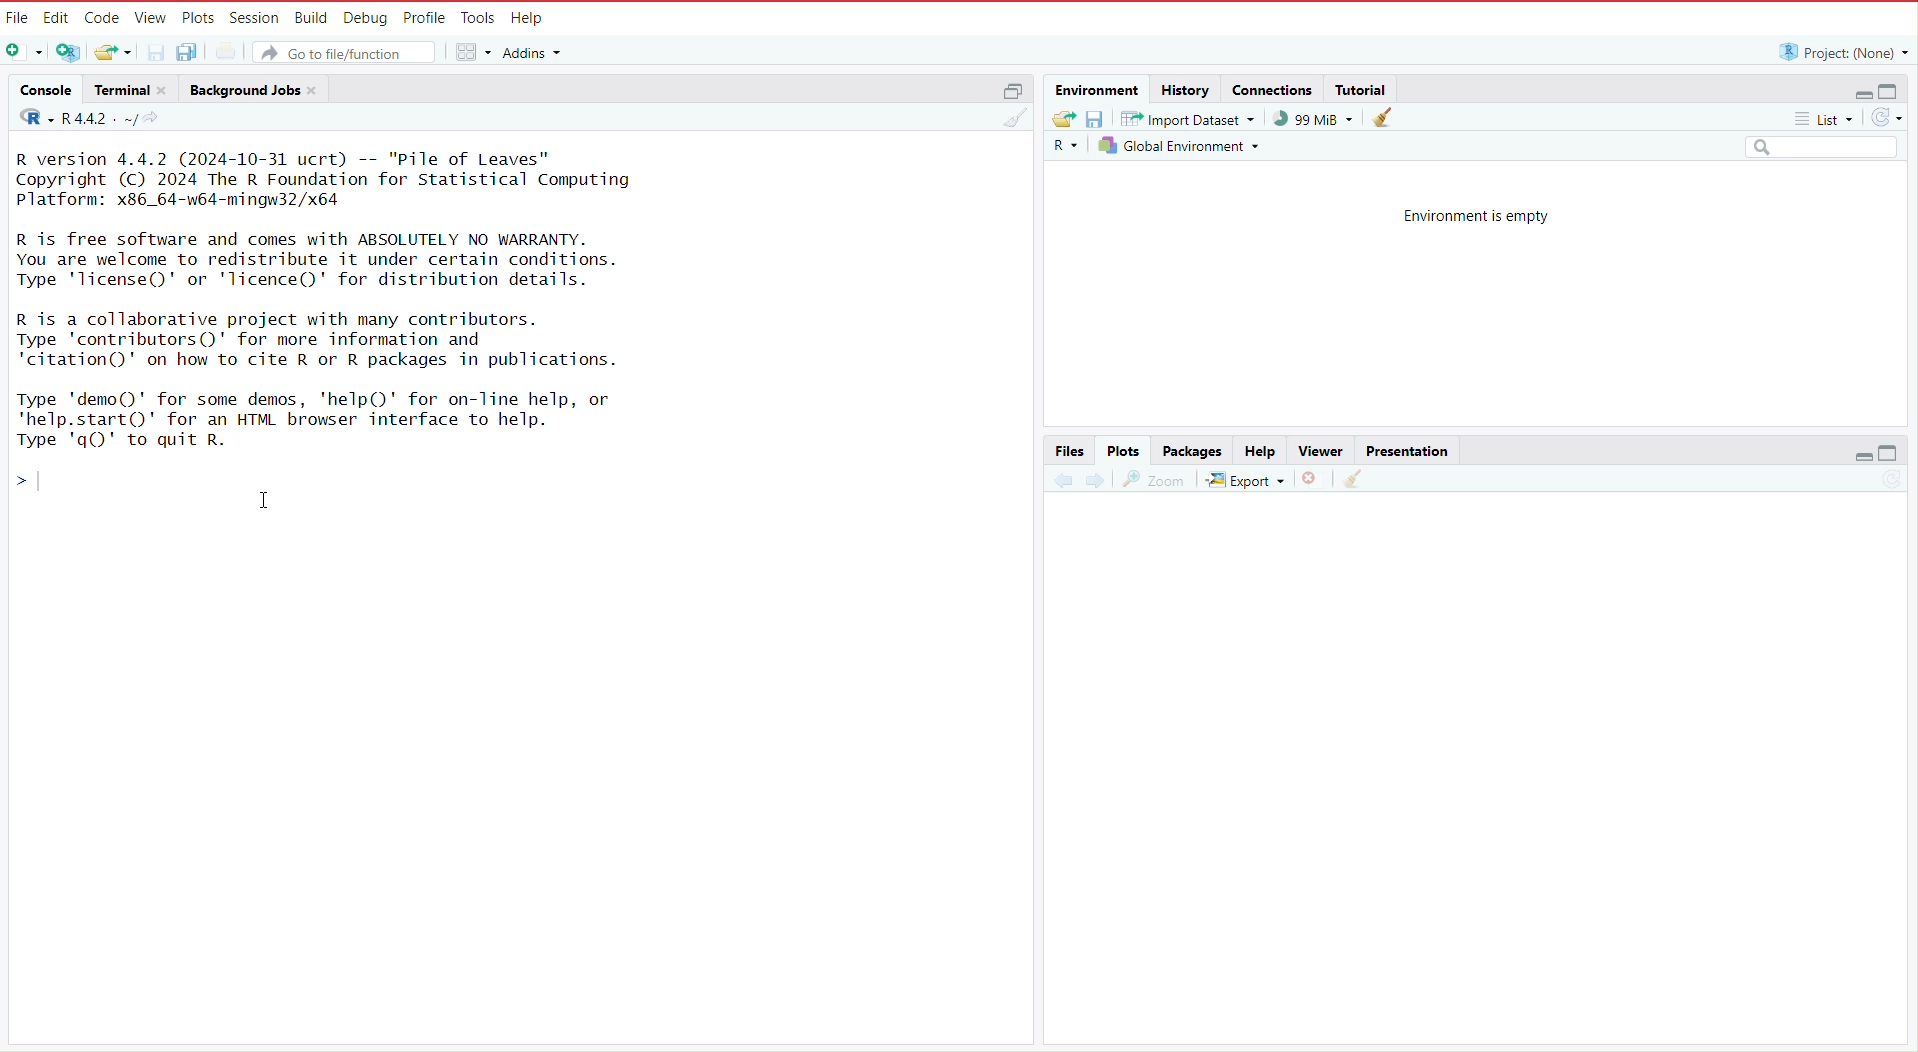  What do you see at coordinates (317, 89) in the screenshot?
I see `close` at bounding box center [317, 89].